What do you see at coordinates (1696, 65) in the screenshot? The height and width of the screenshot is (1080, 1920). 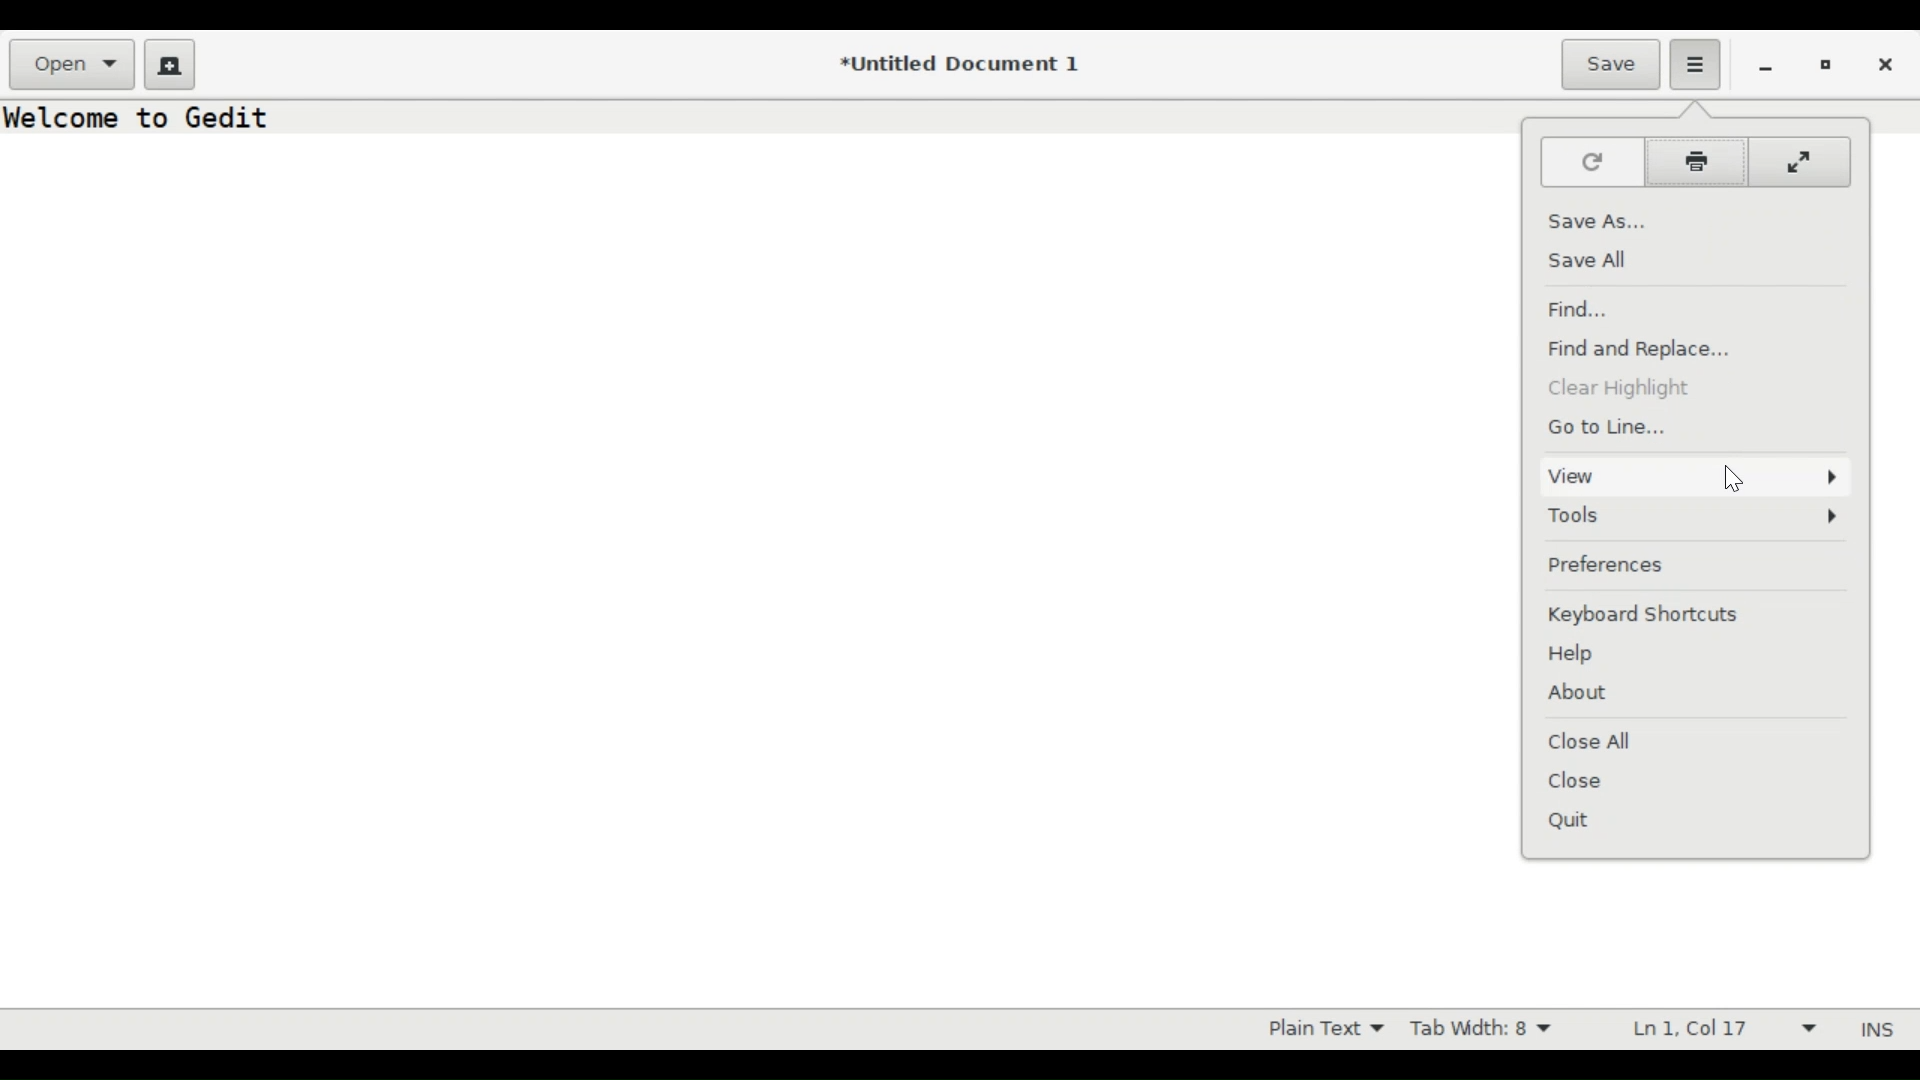 I see `Application menu` at bounding box center [1696, 65].